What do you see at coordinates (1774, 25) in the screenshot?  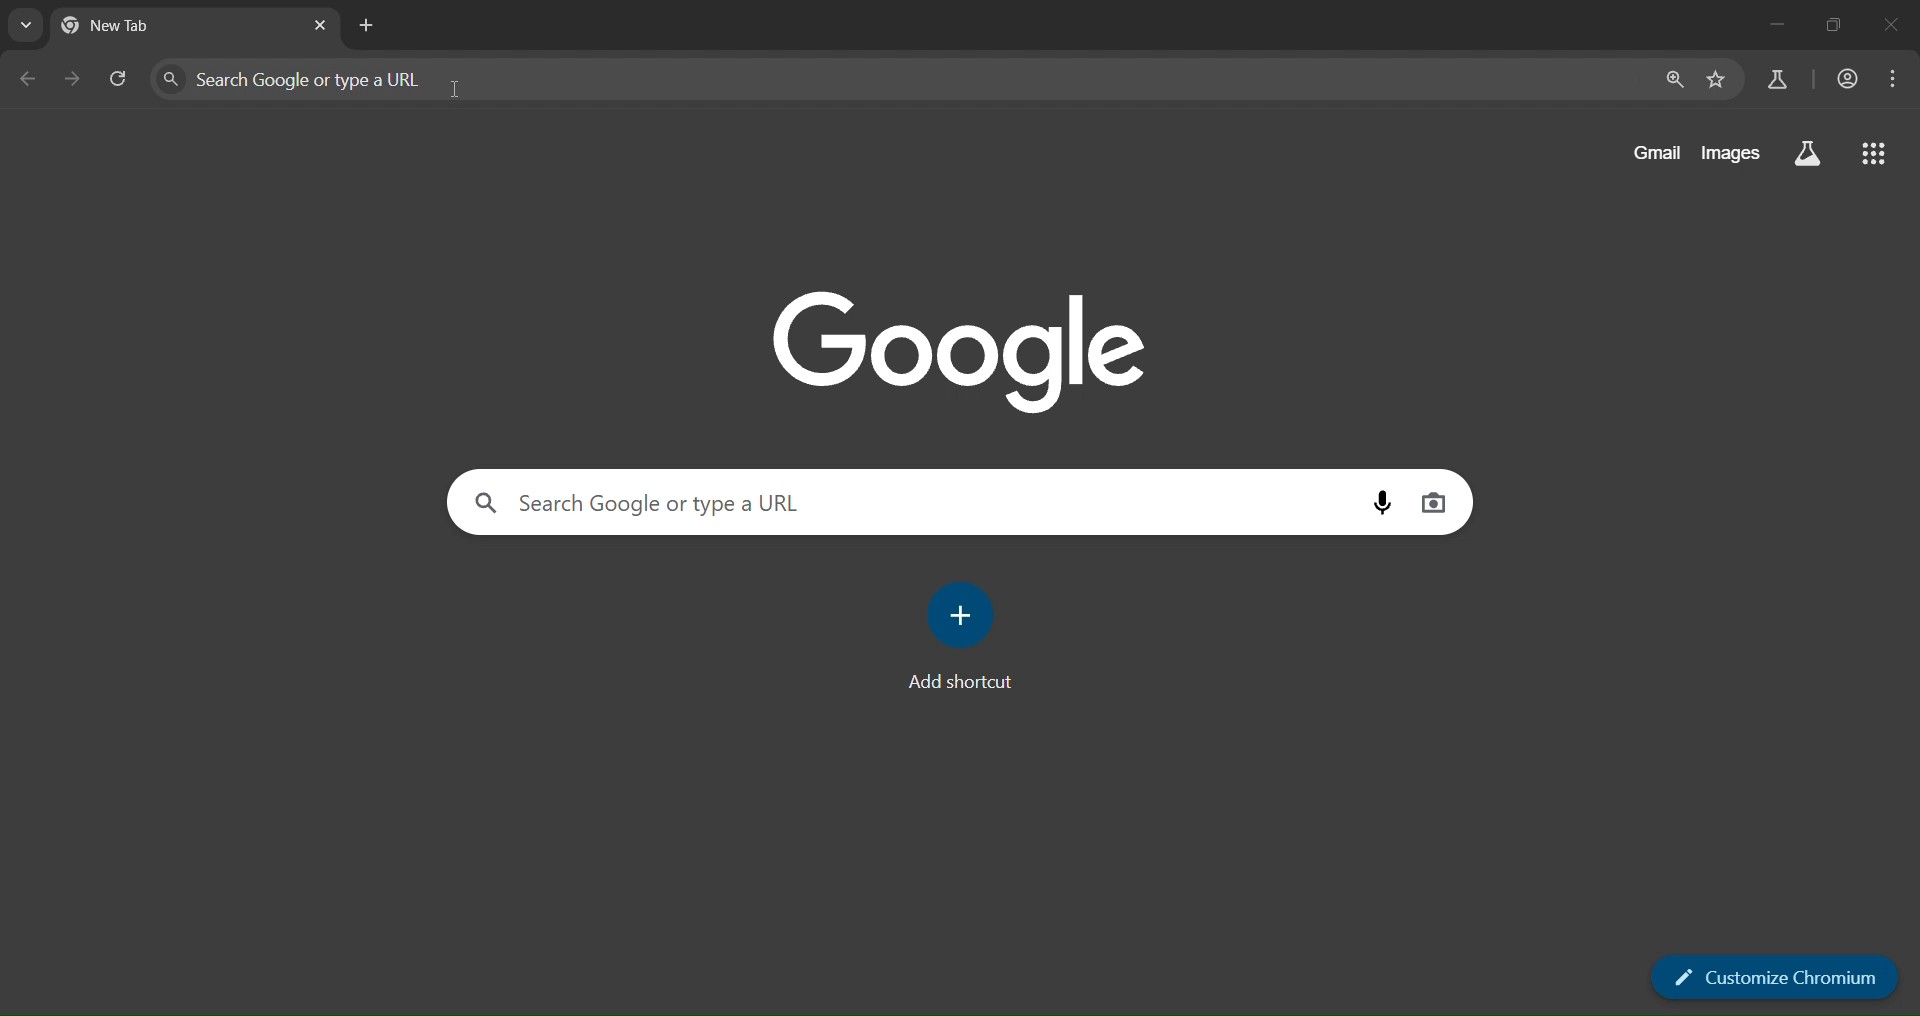 I see `Minimize` at bounding box center [1774, 25].